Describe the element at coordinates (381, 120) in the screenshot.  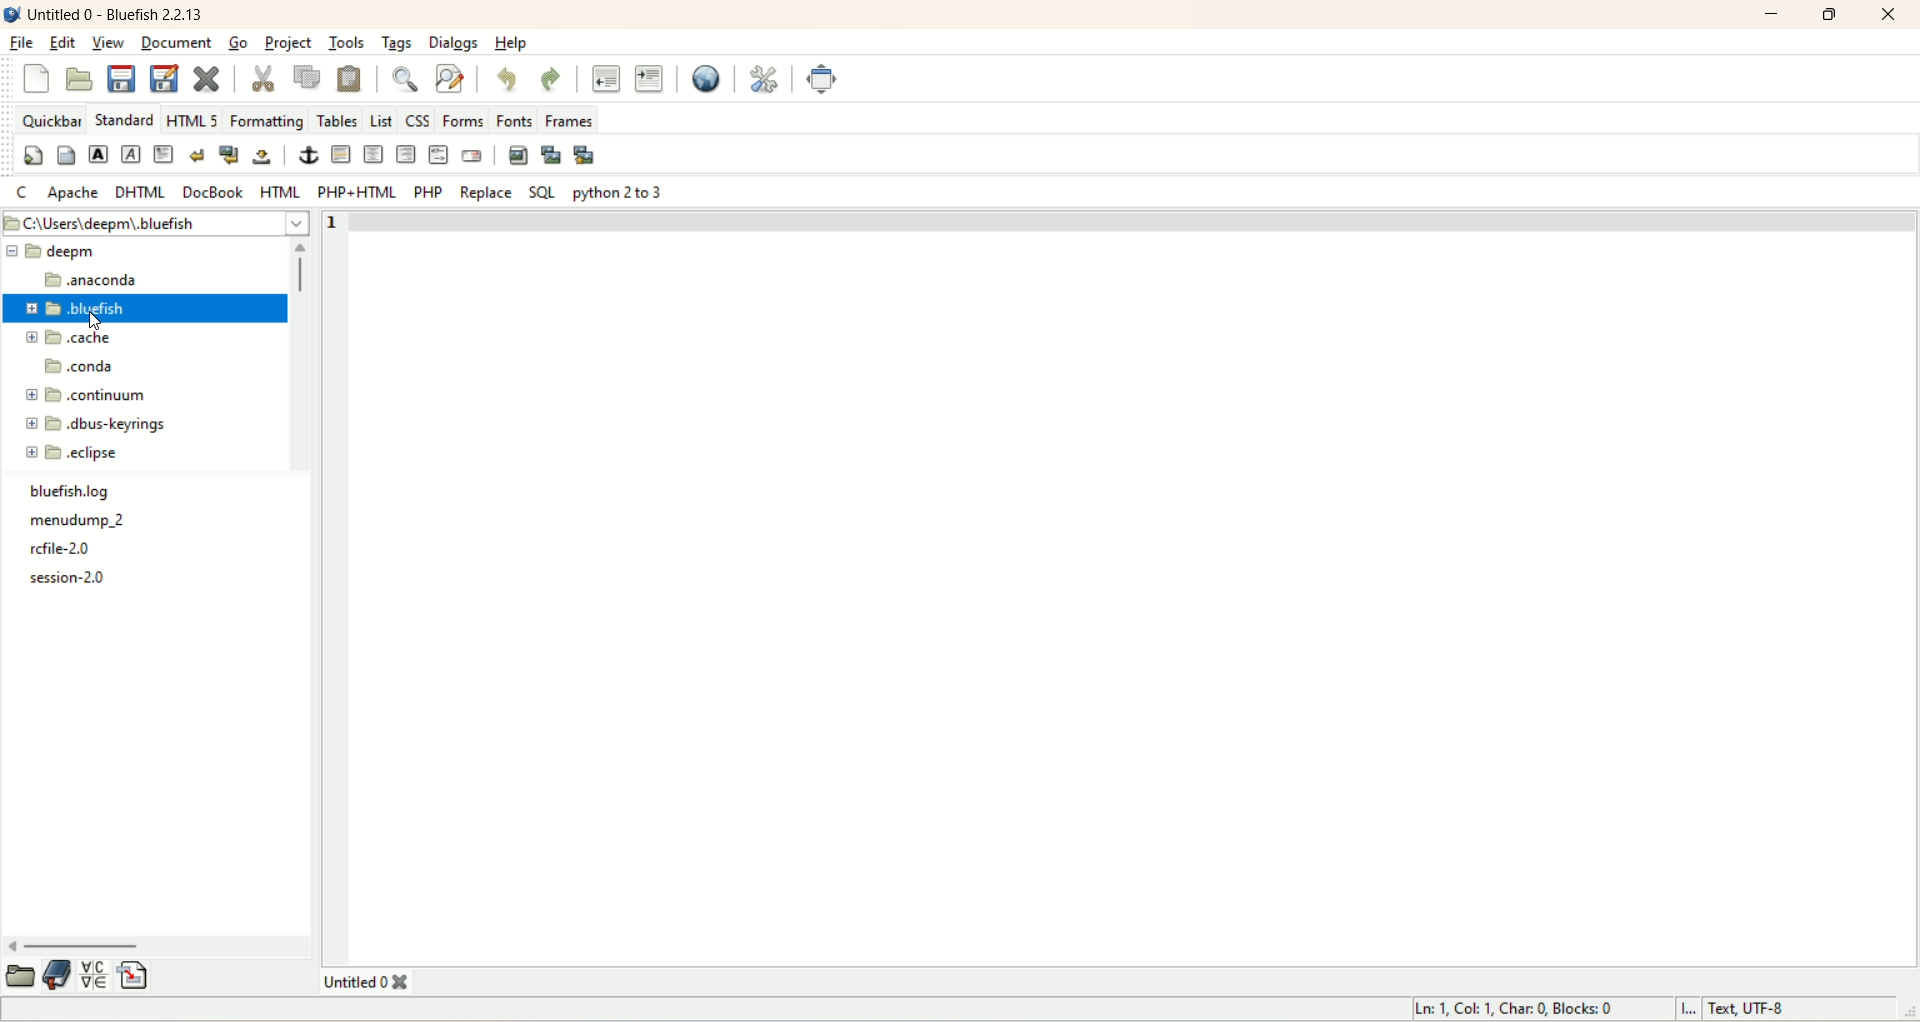
I see `List` at that location.